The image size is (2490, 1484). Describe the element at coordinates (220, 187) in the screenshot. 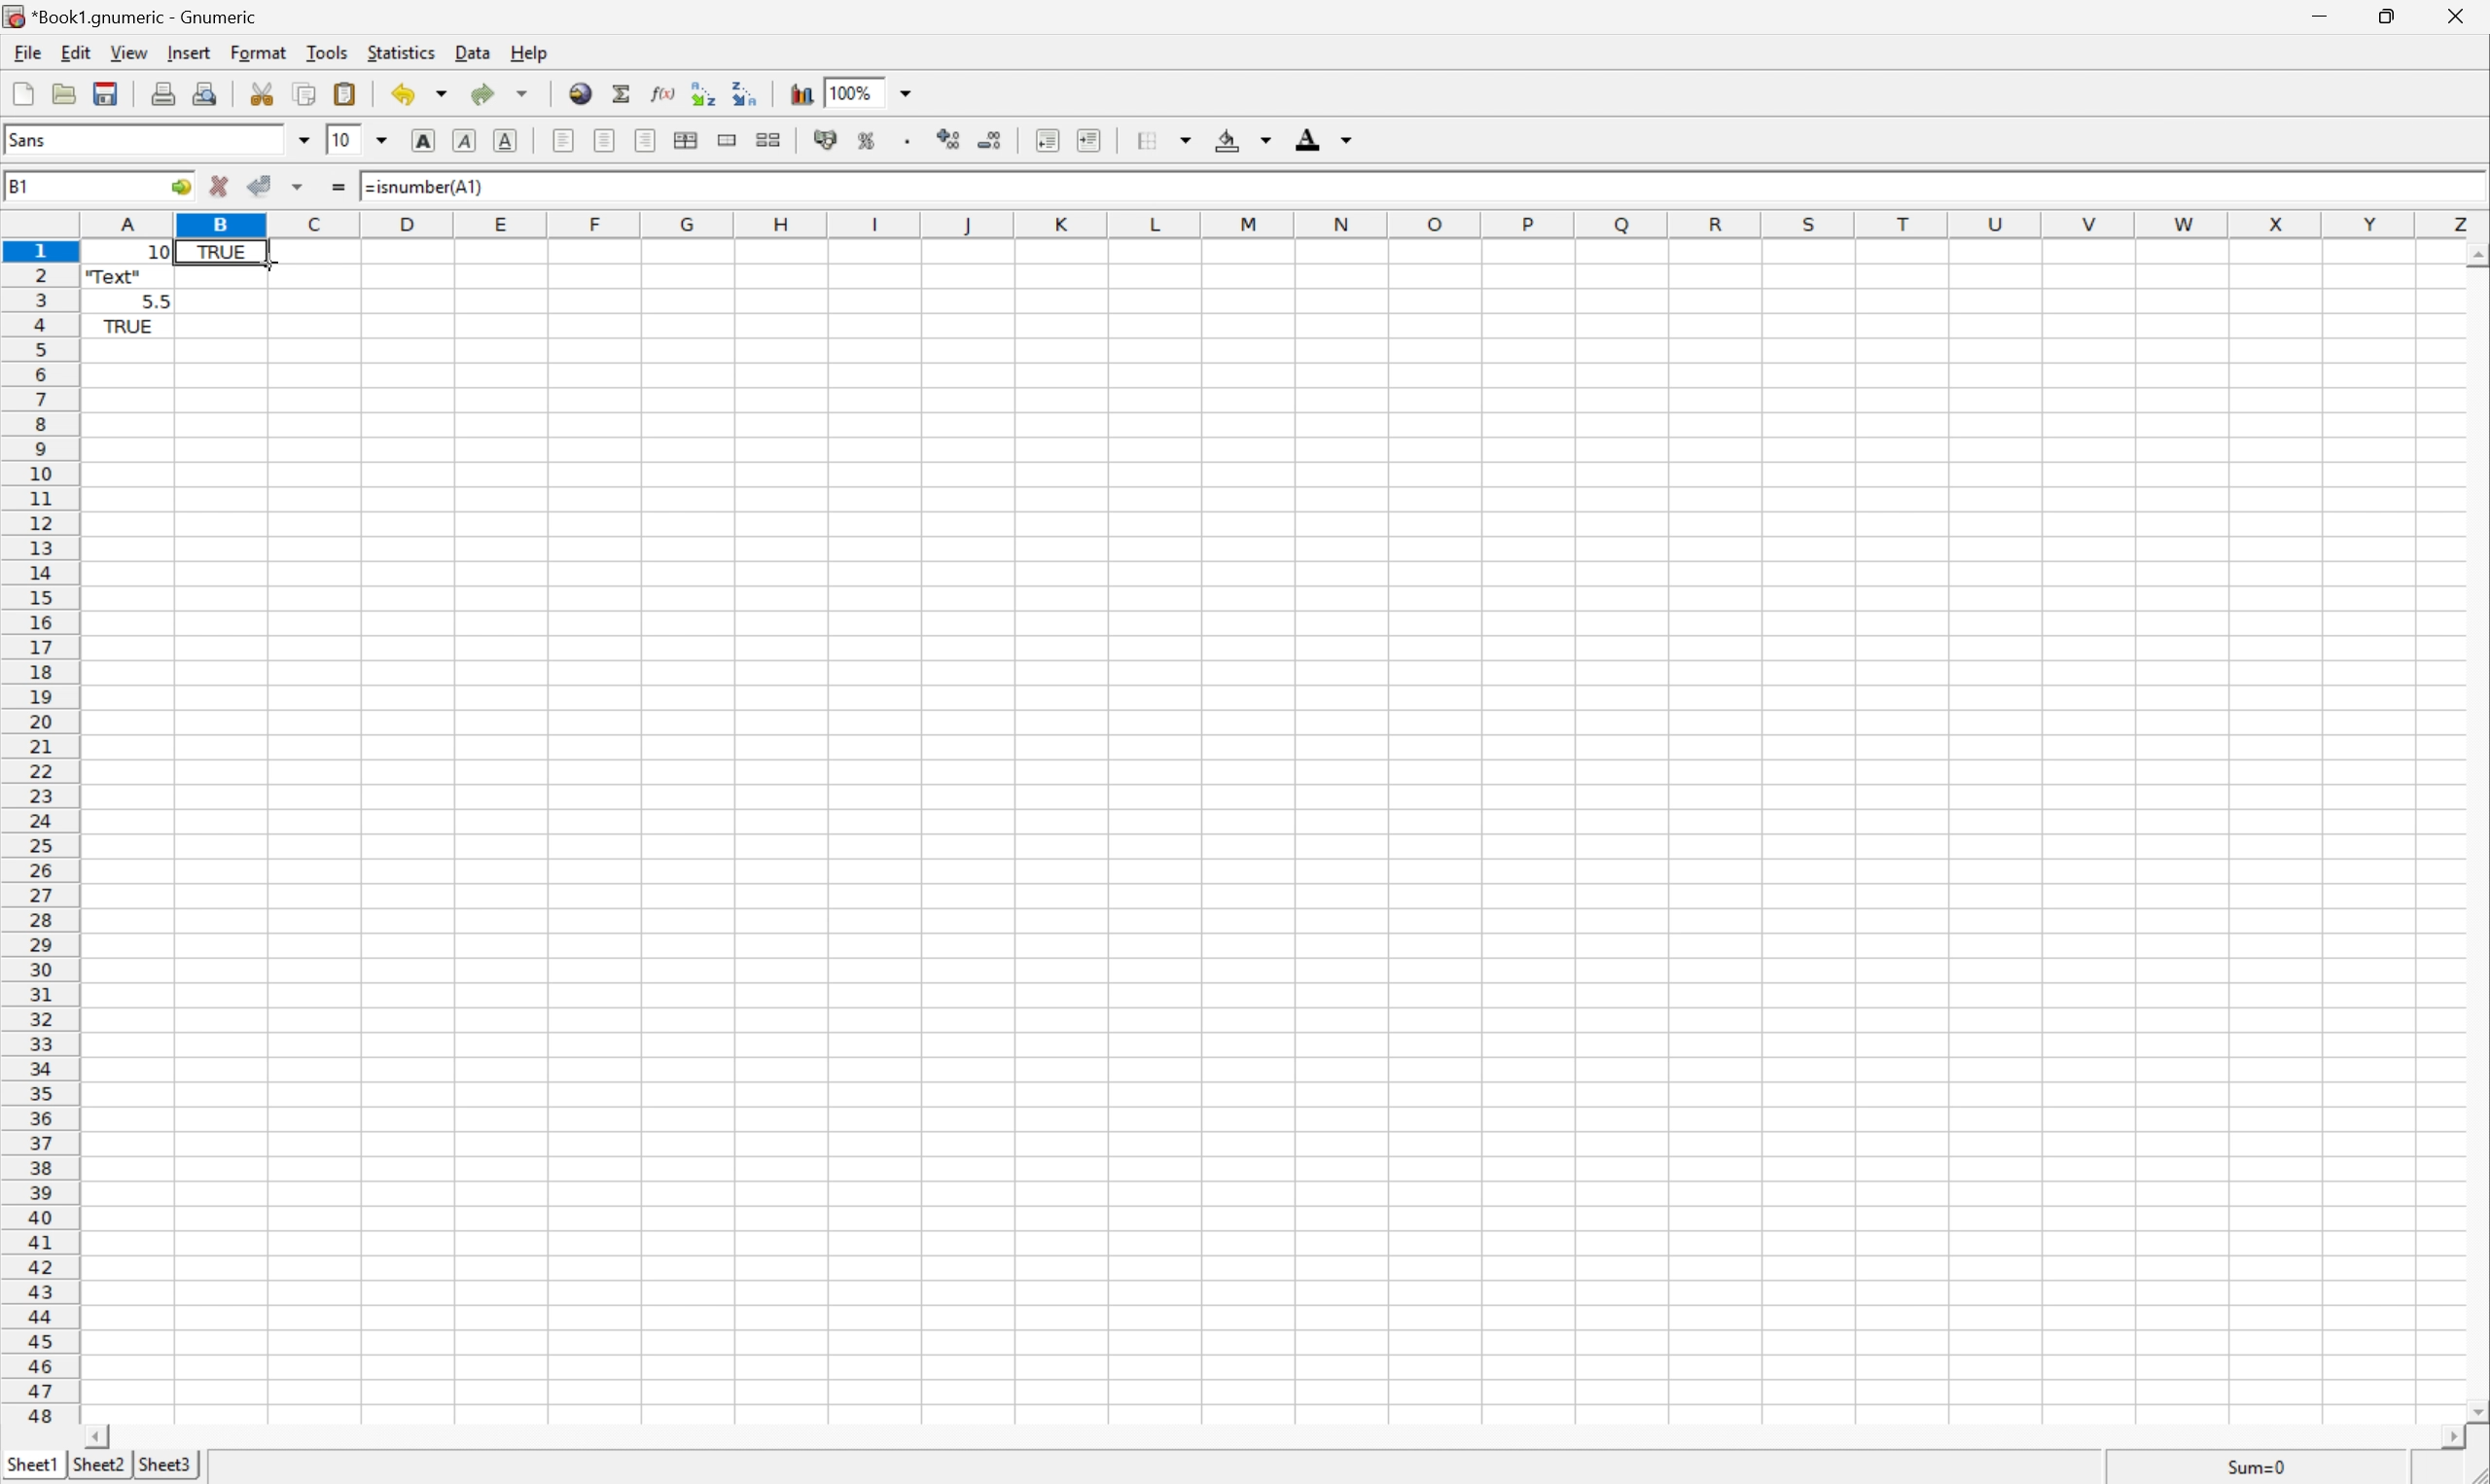

I see `Cancel changes` at that location.